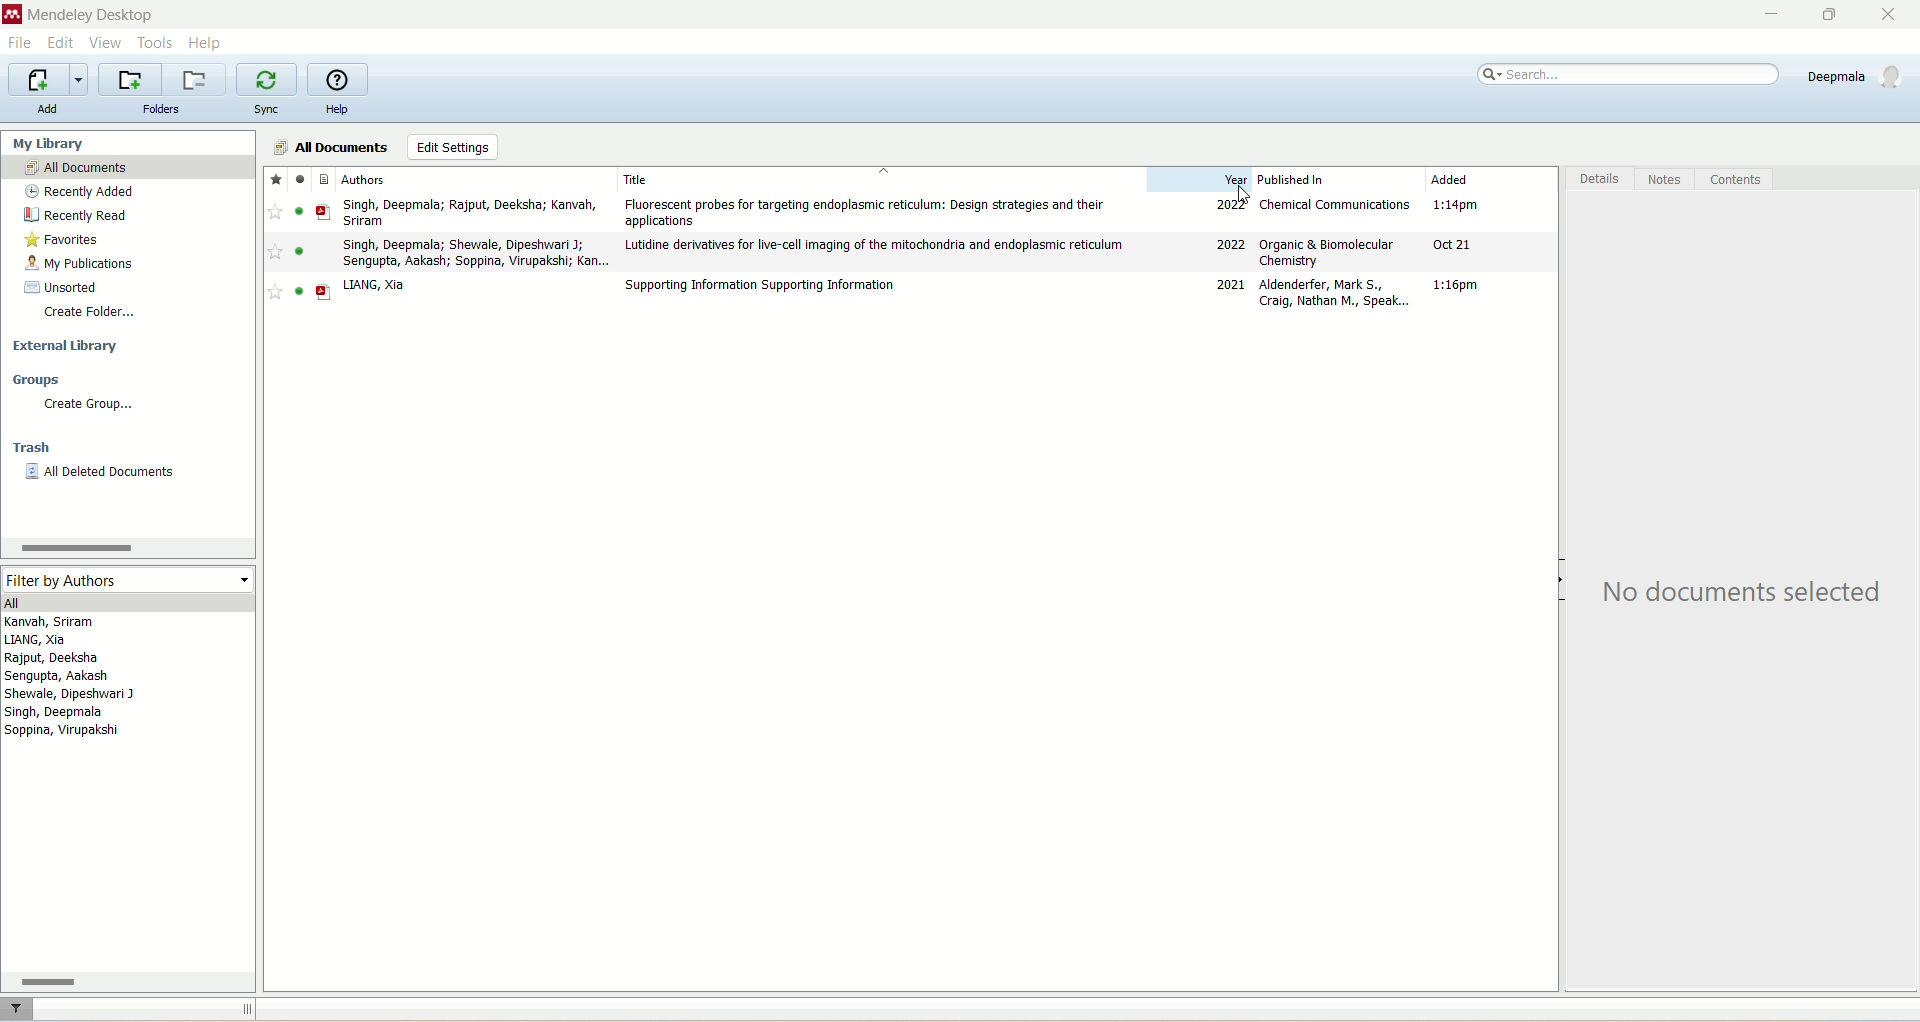 The image size is (1920, 1022). What do you see at coordinates (1231, 284) in the screenshot?
I see `2021` at bounding box center [1231, 284].